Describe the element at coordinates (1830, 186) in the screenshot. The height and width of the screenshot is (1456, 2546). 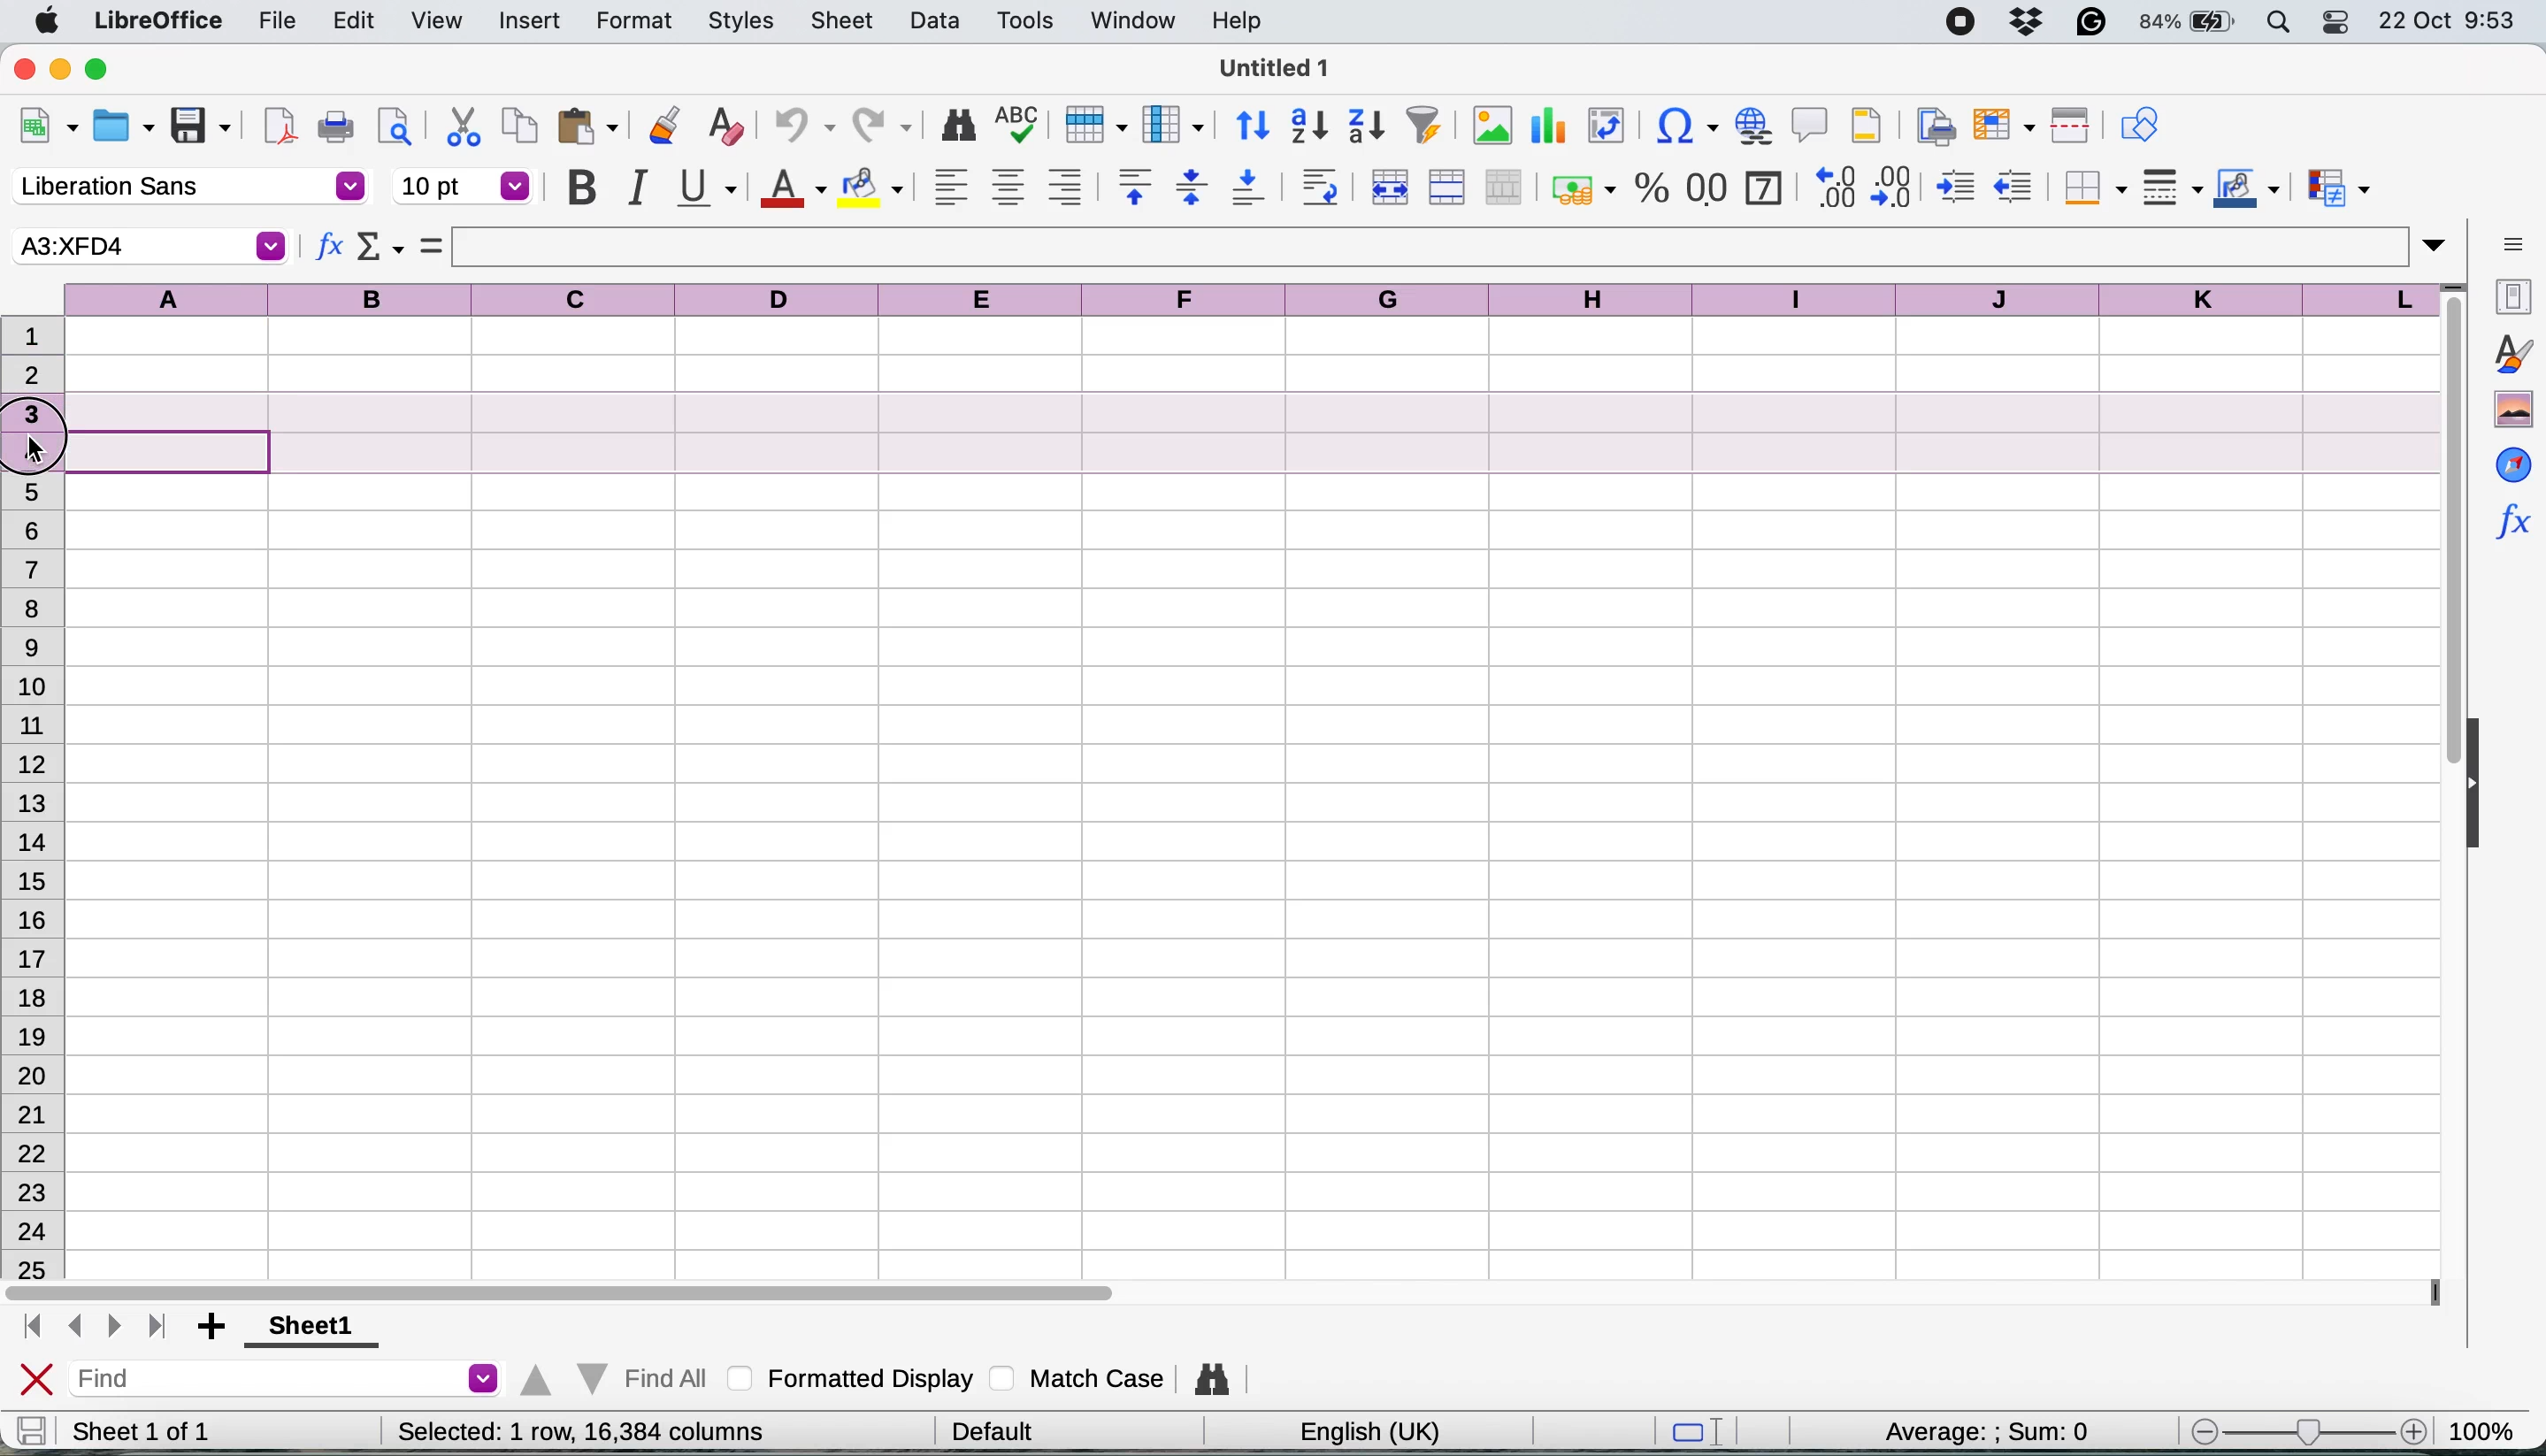
I see `add decimal place` at that location.